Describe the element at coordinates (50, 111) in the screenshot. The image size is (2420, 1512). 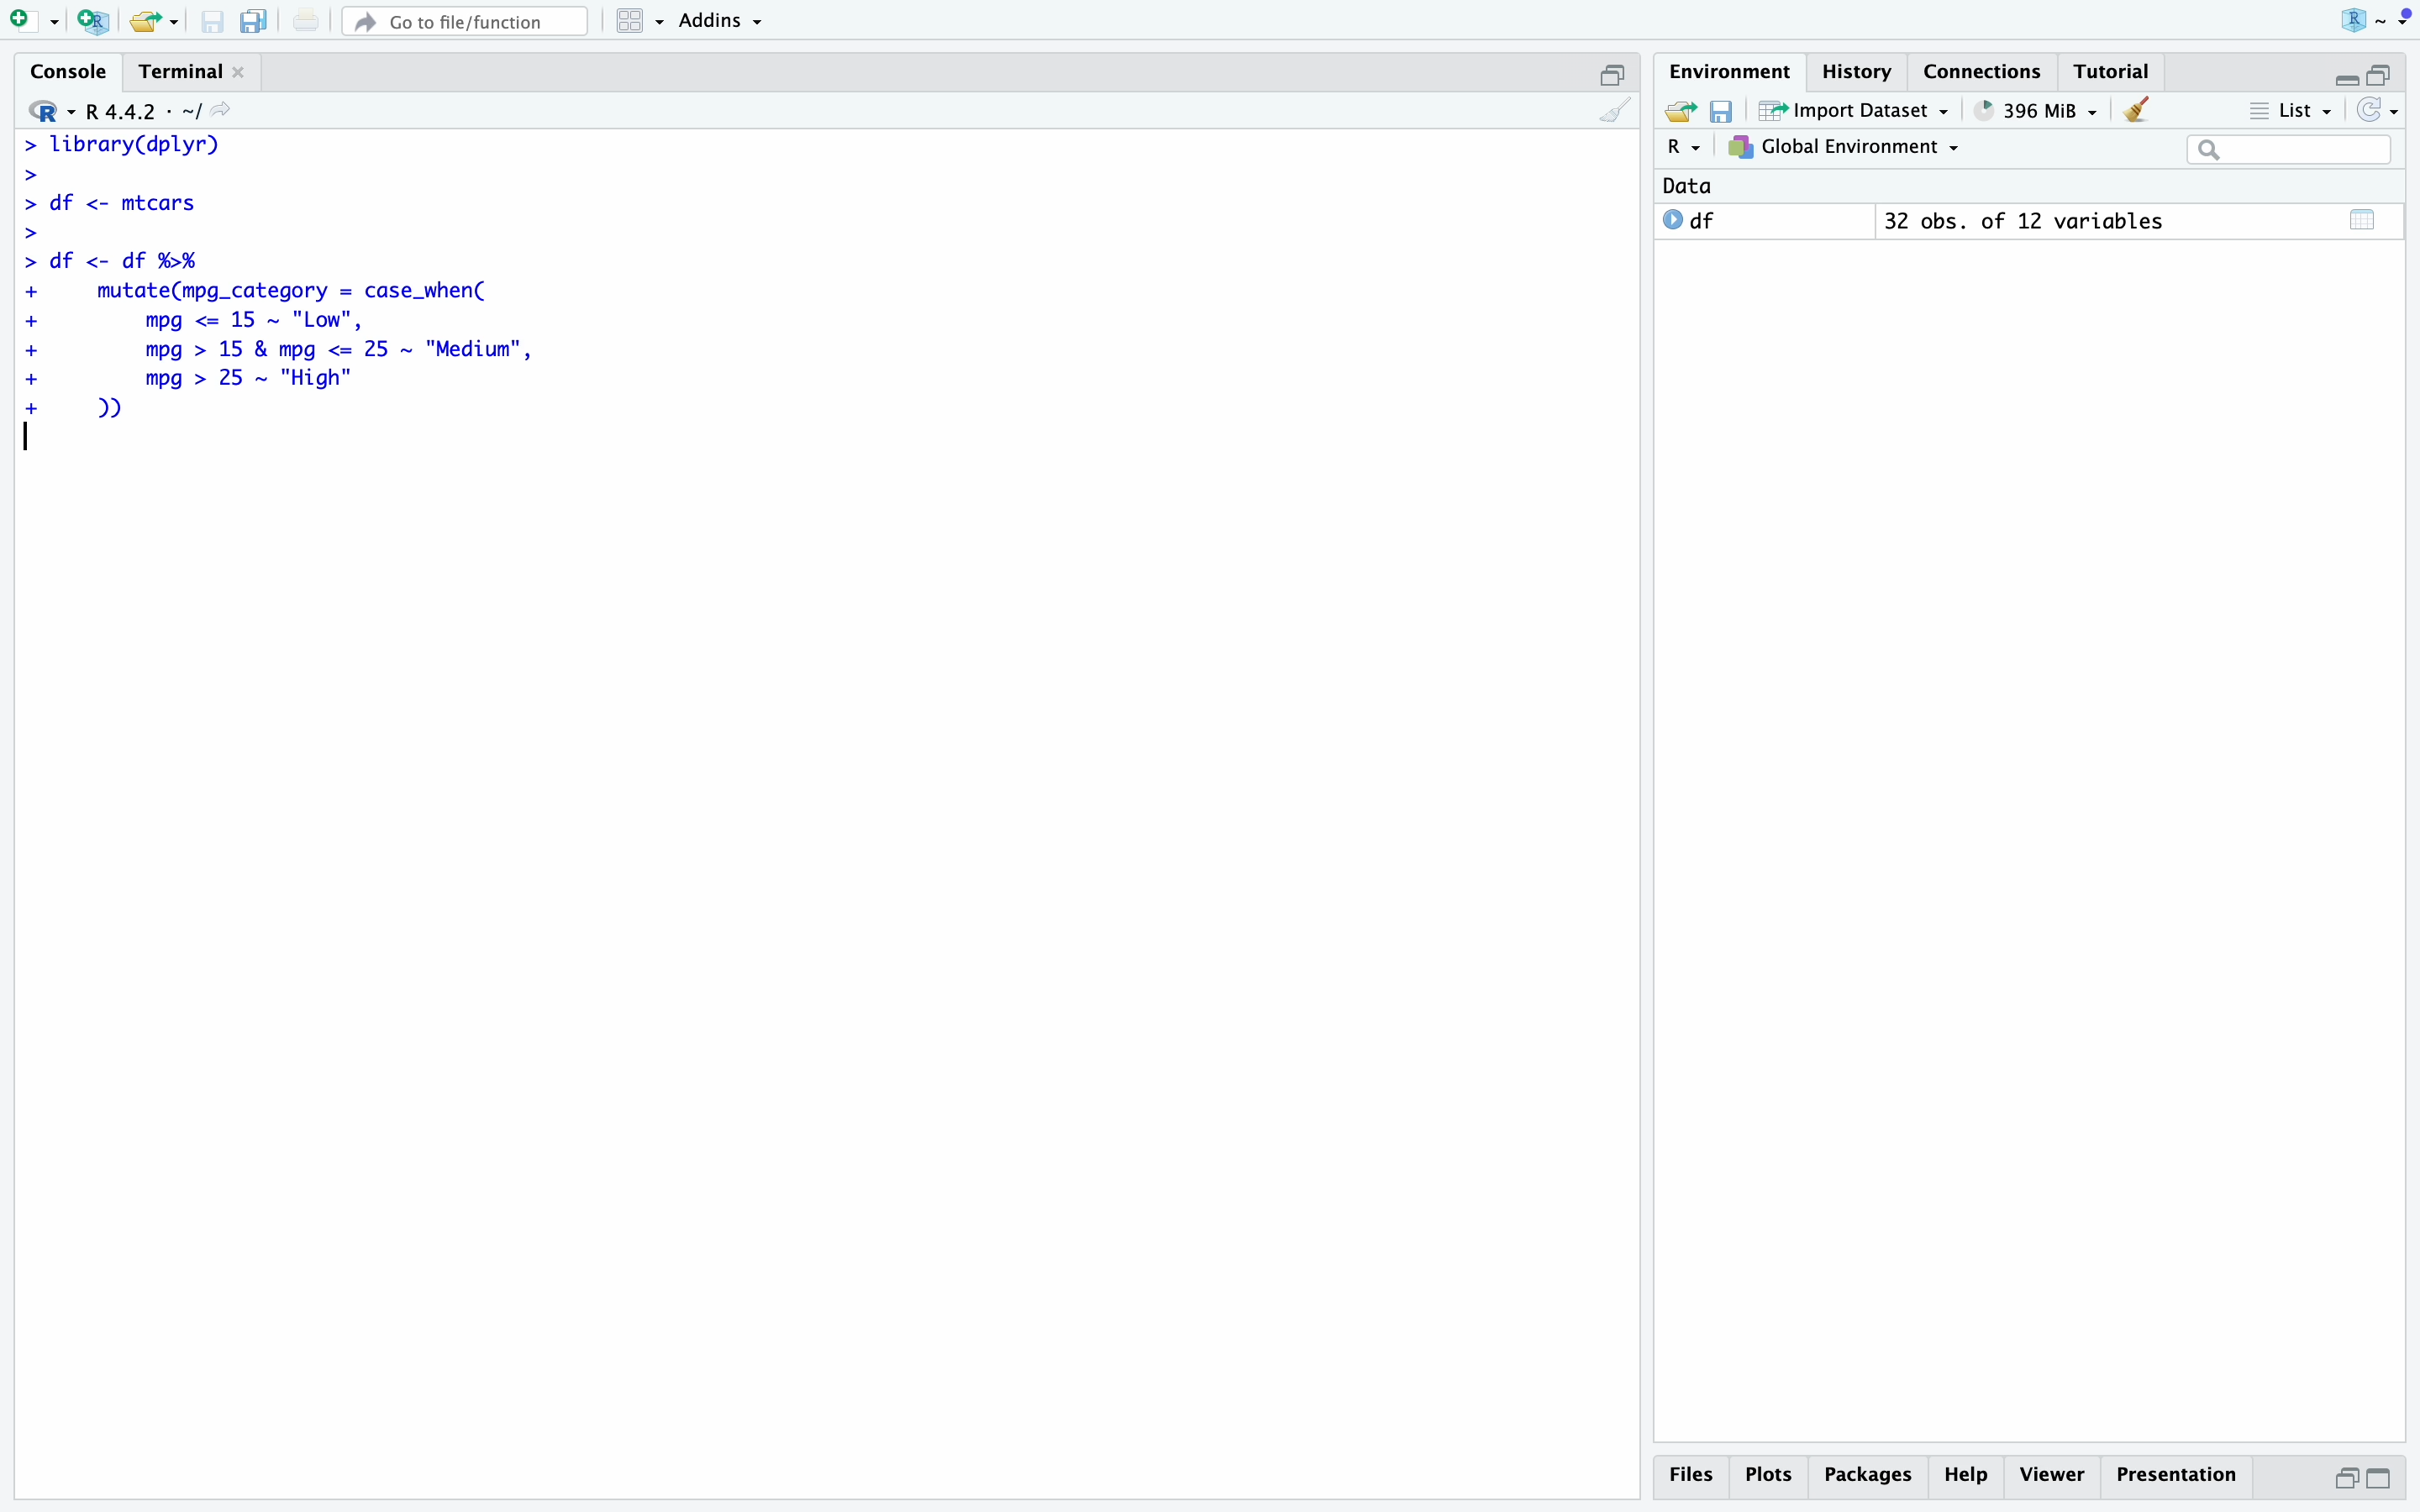
I see `R` at that location.